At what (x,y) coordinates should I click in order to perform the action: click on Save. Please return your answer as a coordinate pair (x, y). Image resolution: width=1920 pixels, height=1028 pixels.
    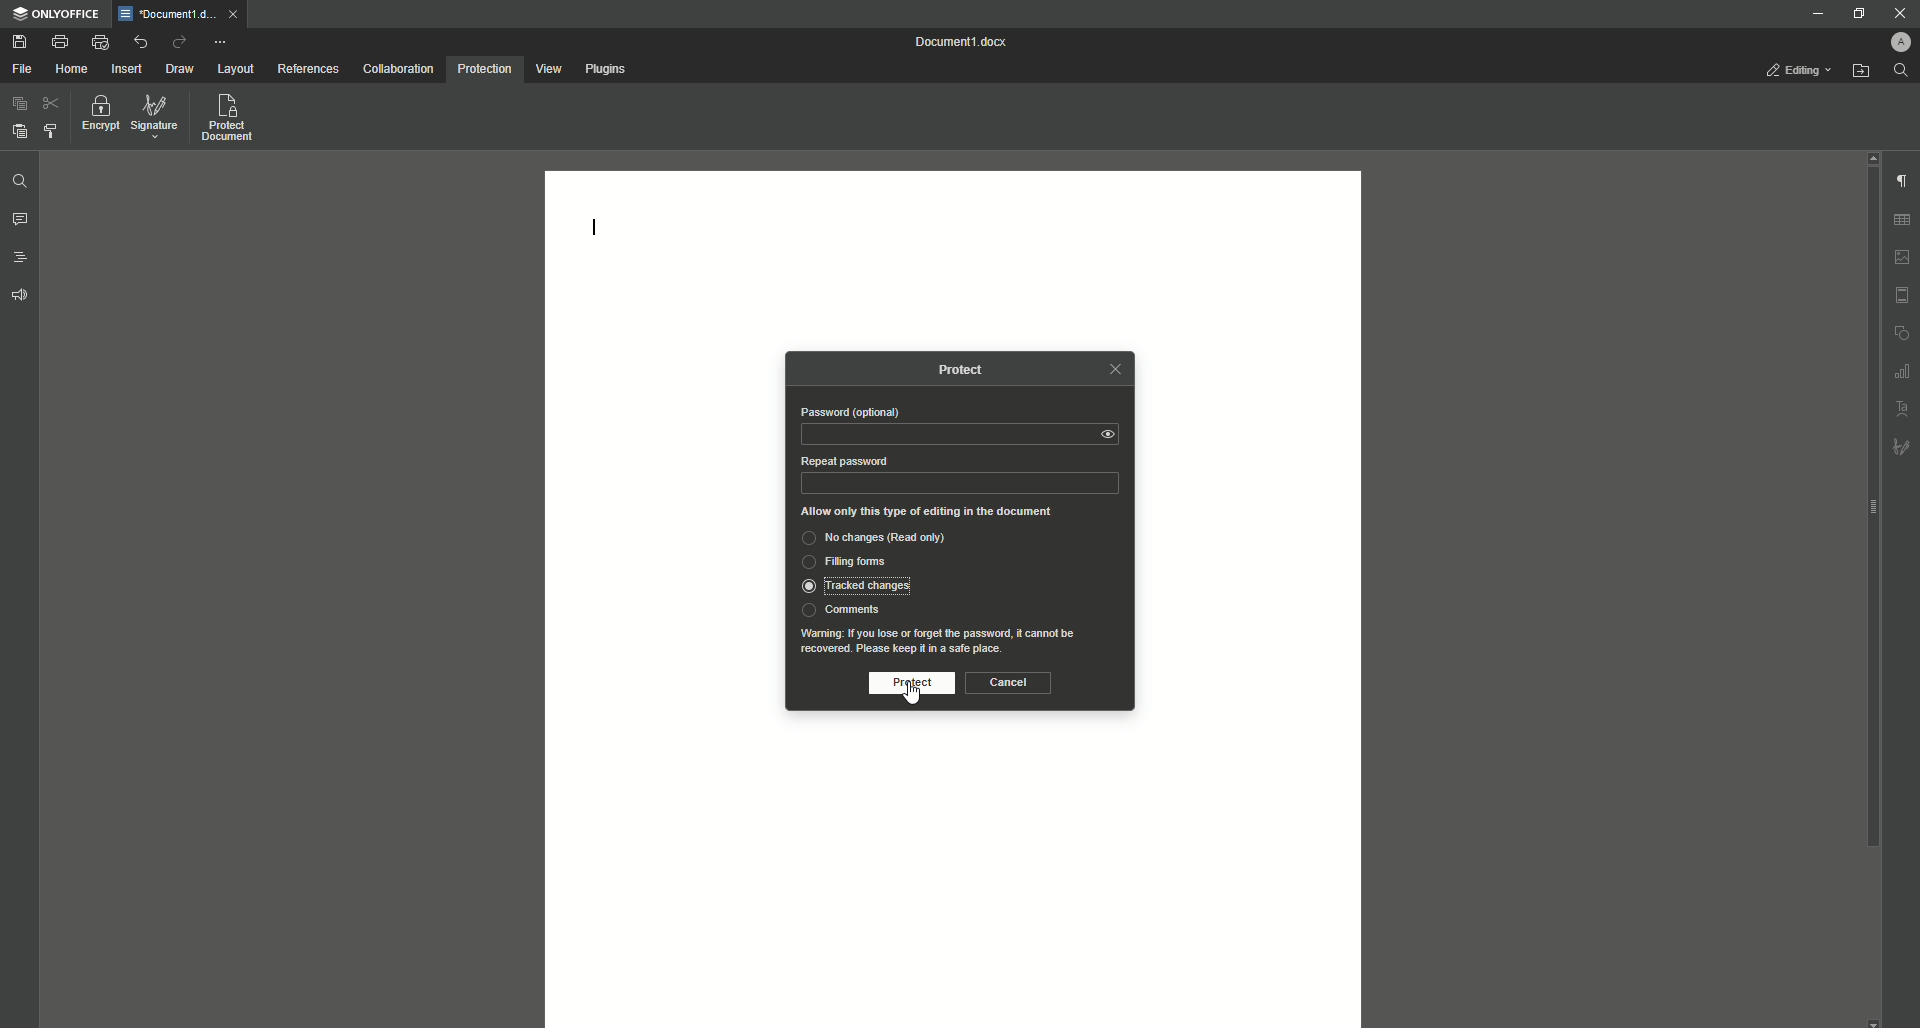
    Looking at the image, I should click on (17, 40).